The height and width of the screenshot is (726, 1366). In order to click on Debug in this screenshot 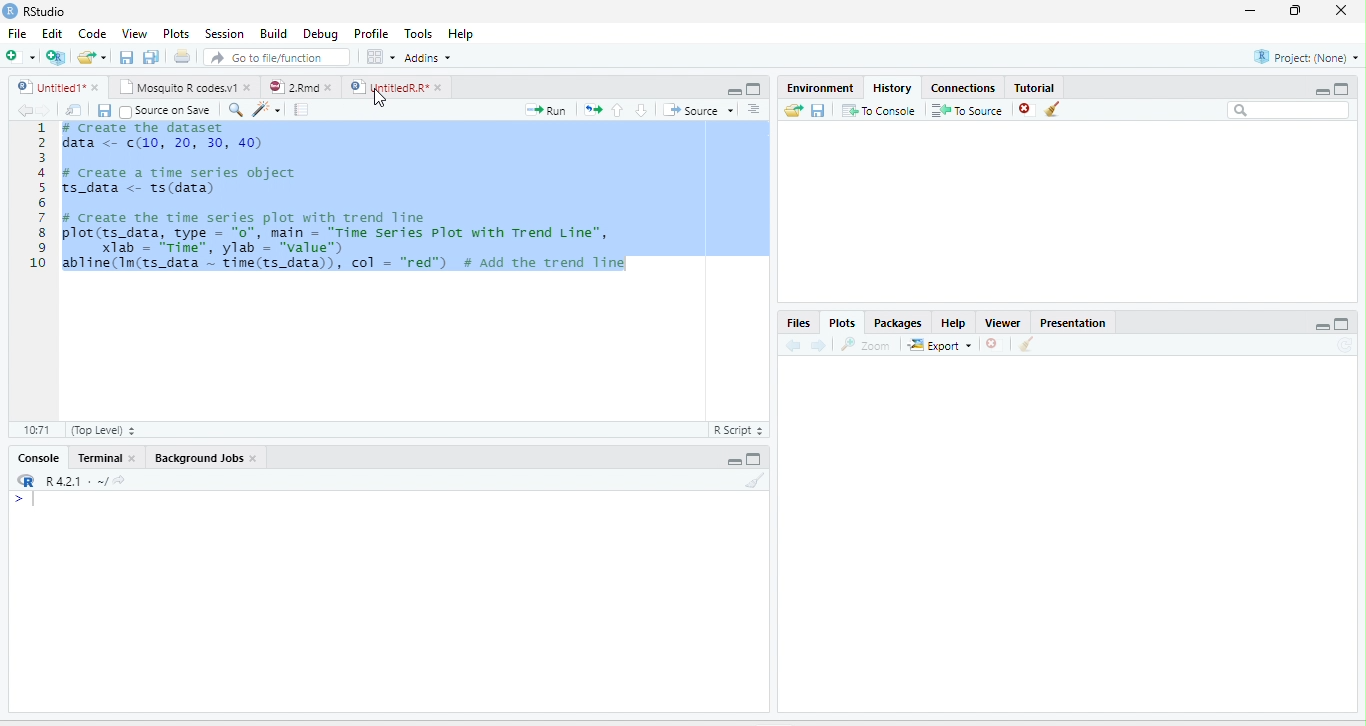, I will do `click(320, 34)`.